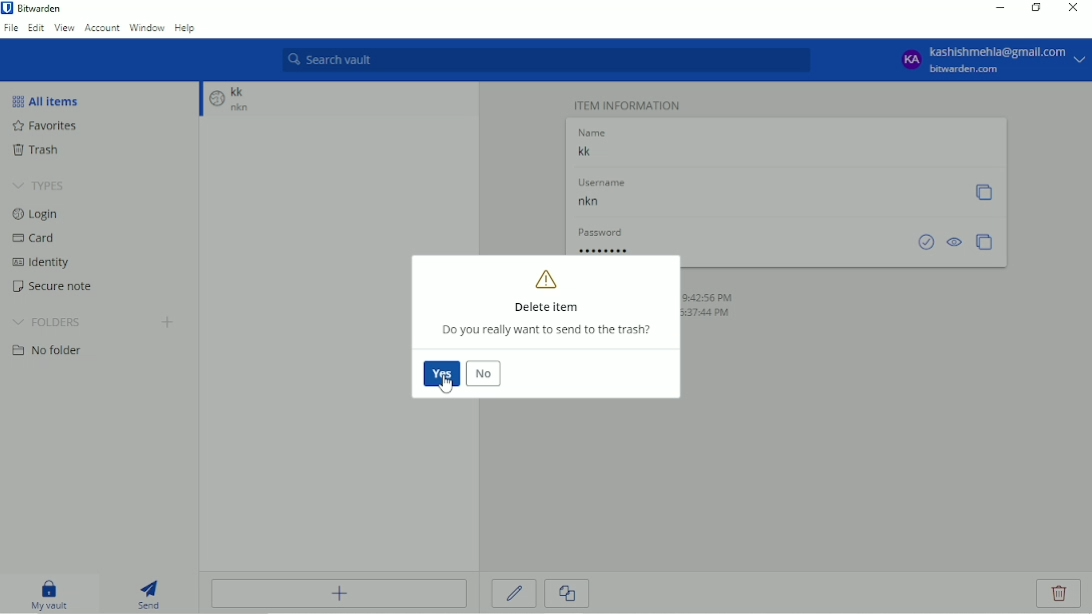 Image resolution: width=1092 pixels, height=614 pixels. What do you see at coordinates (147, 28) in the screenshot?
I see `Window` at bounding box center [147, 28].